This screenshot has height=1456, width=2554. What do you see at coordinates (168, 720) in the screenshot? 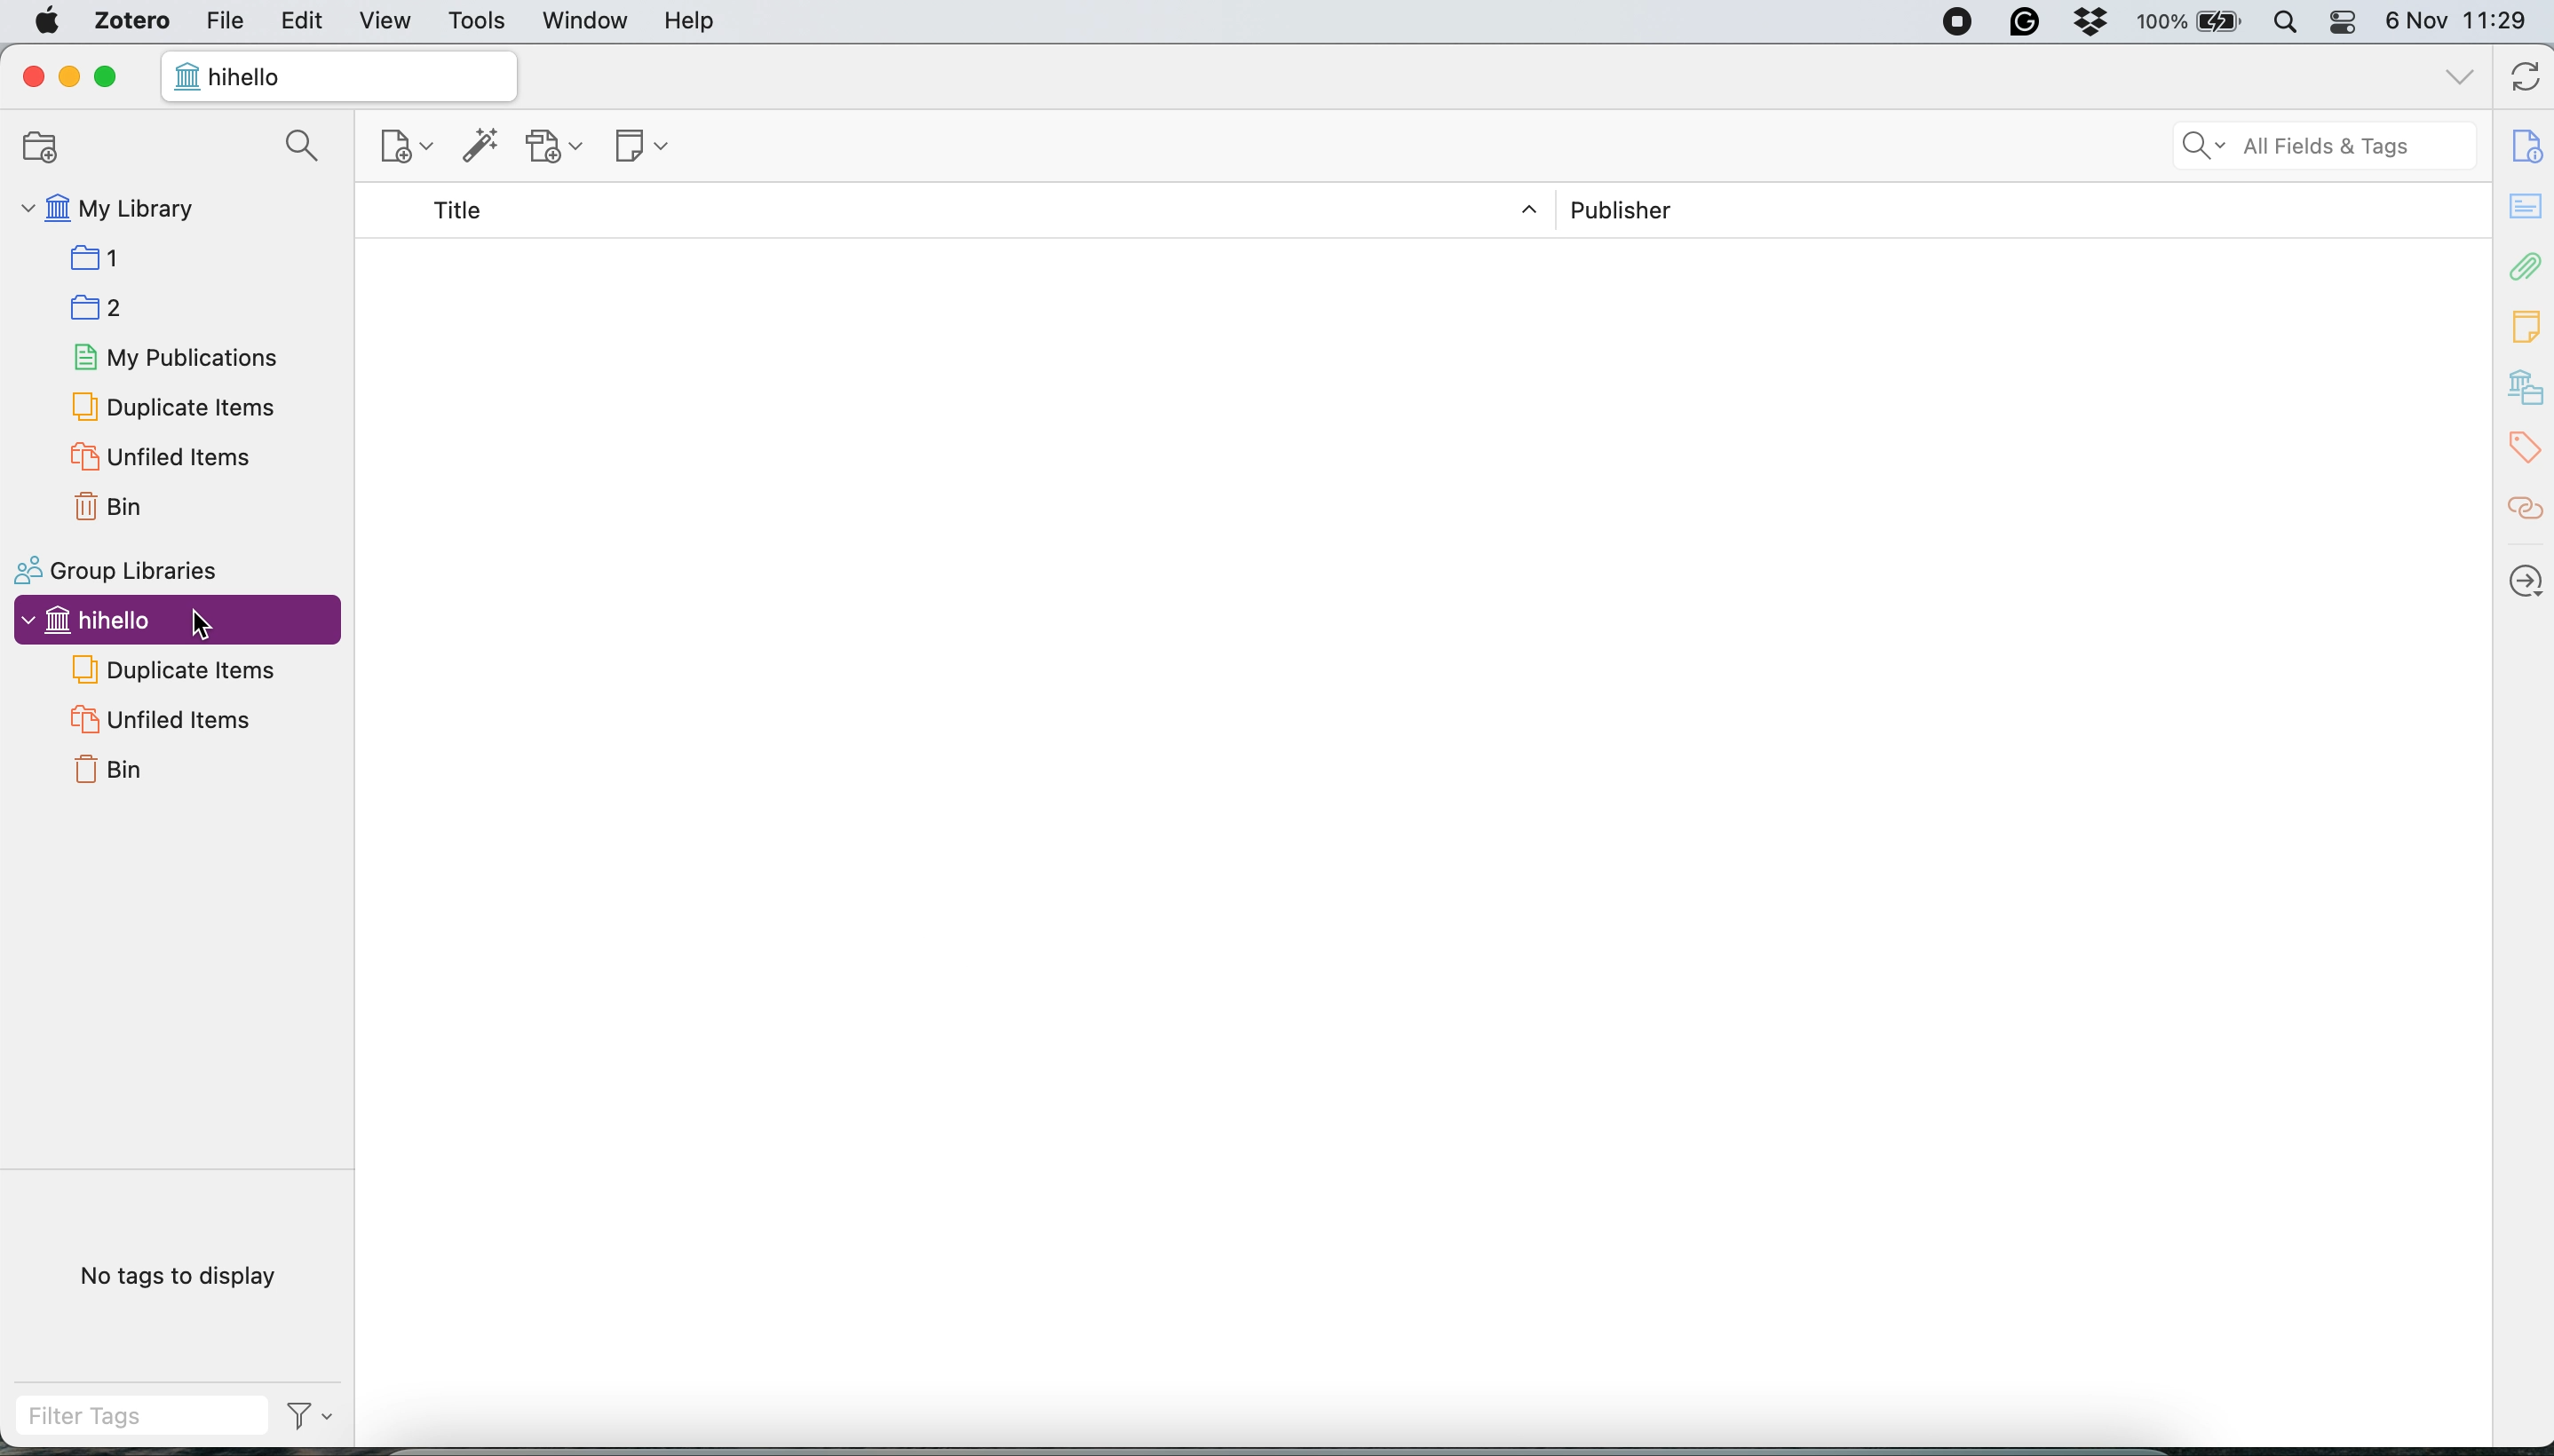
I see `unfiled items` at bounding box center [168, 720].